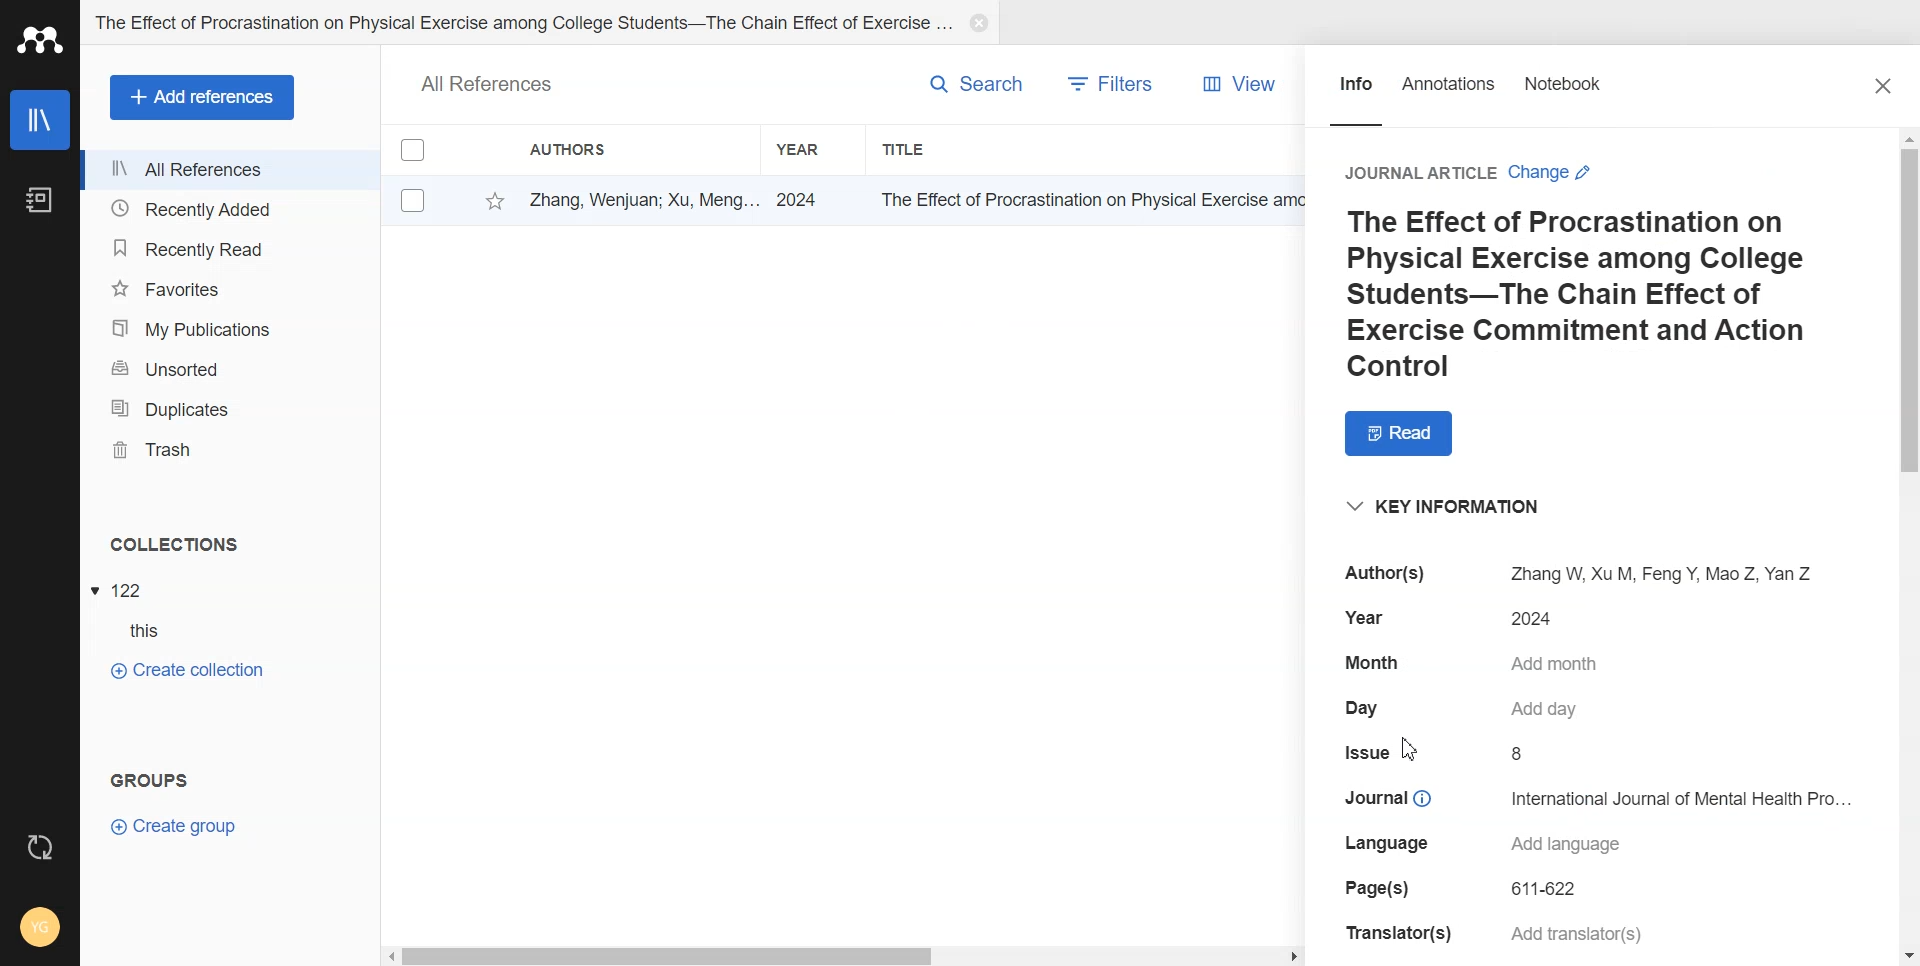  What do you see at coordinates (488, 82) in the screenshot?
I see `Text` at bounding box center [488, 82].